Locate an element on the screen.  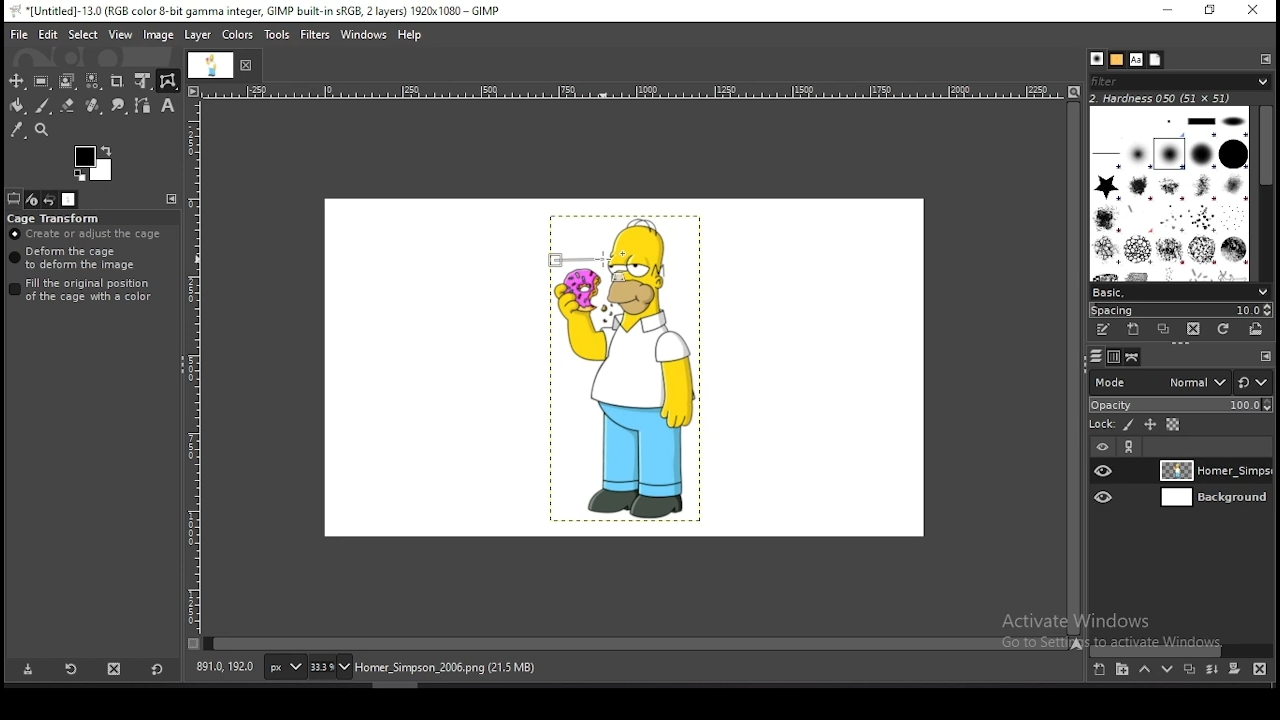
minimize is located at coordinates (1168, 11).